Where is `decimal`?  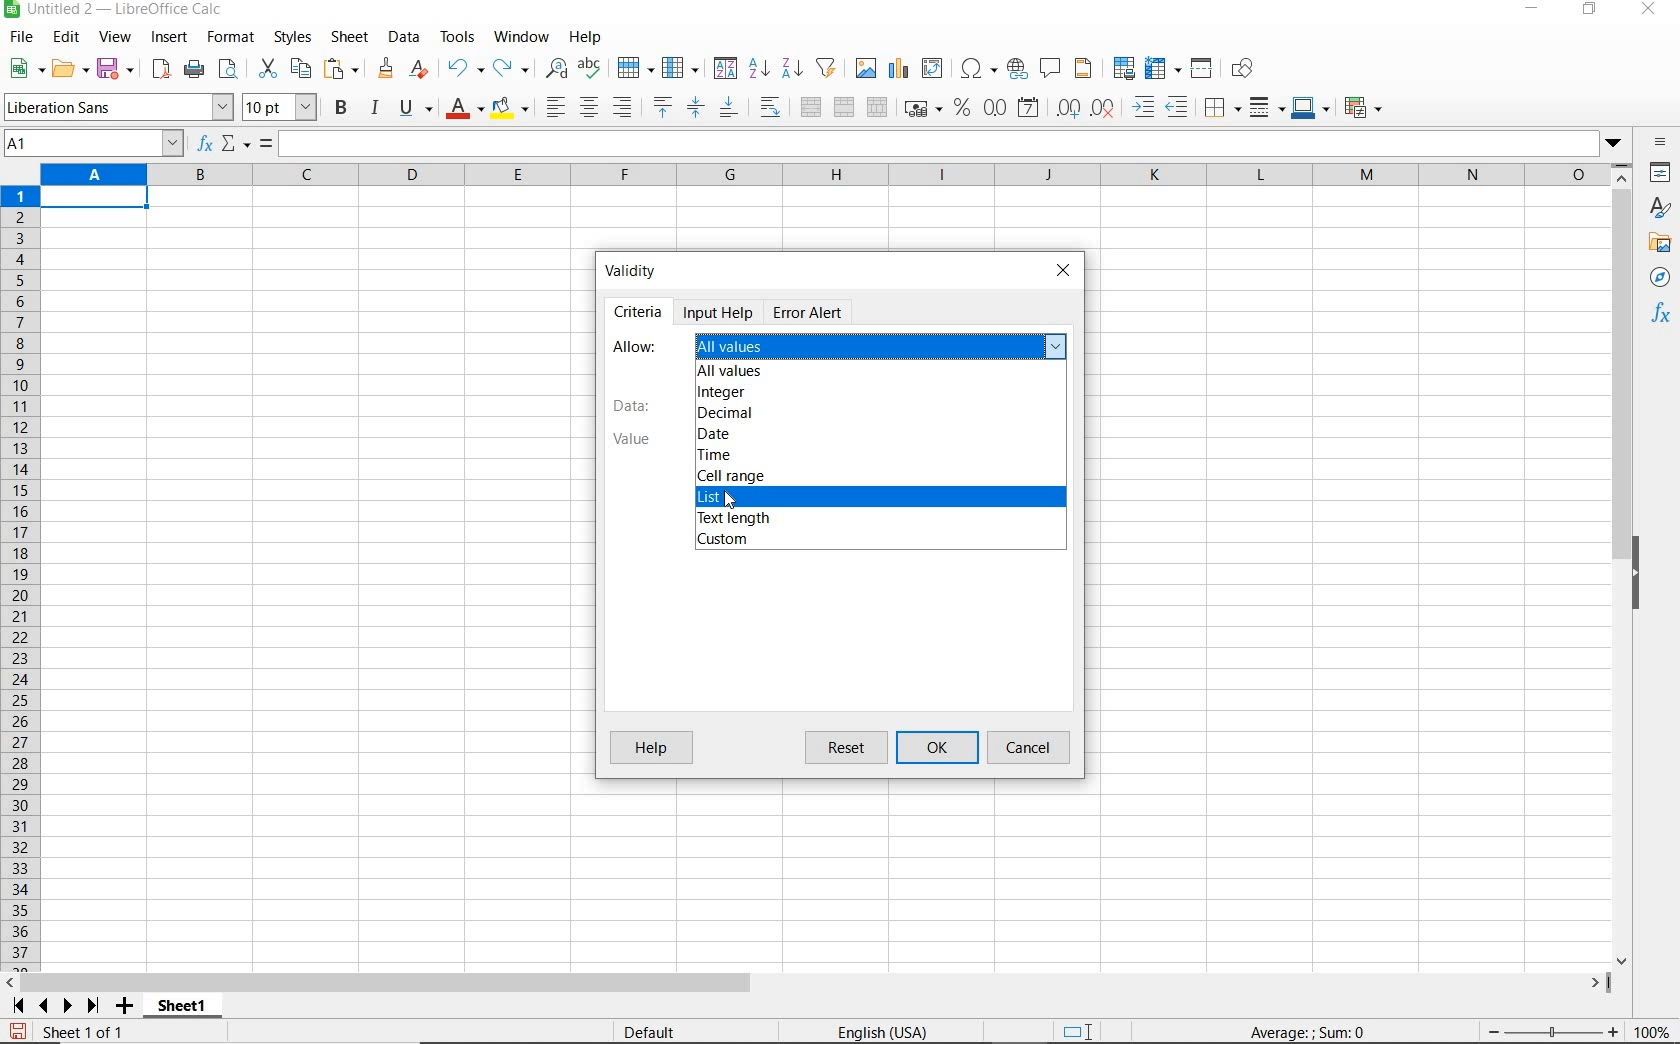
decimal is located at coordinates (722, 415).